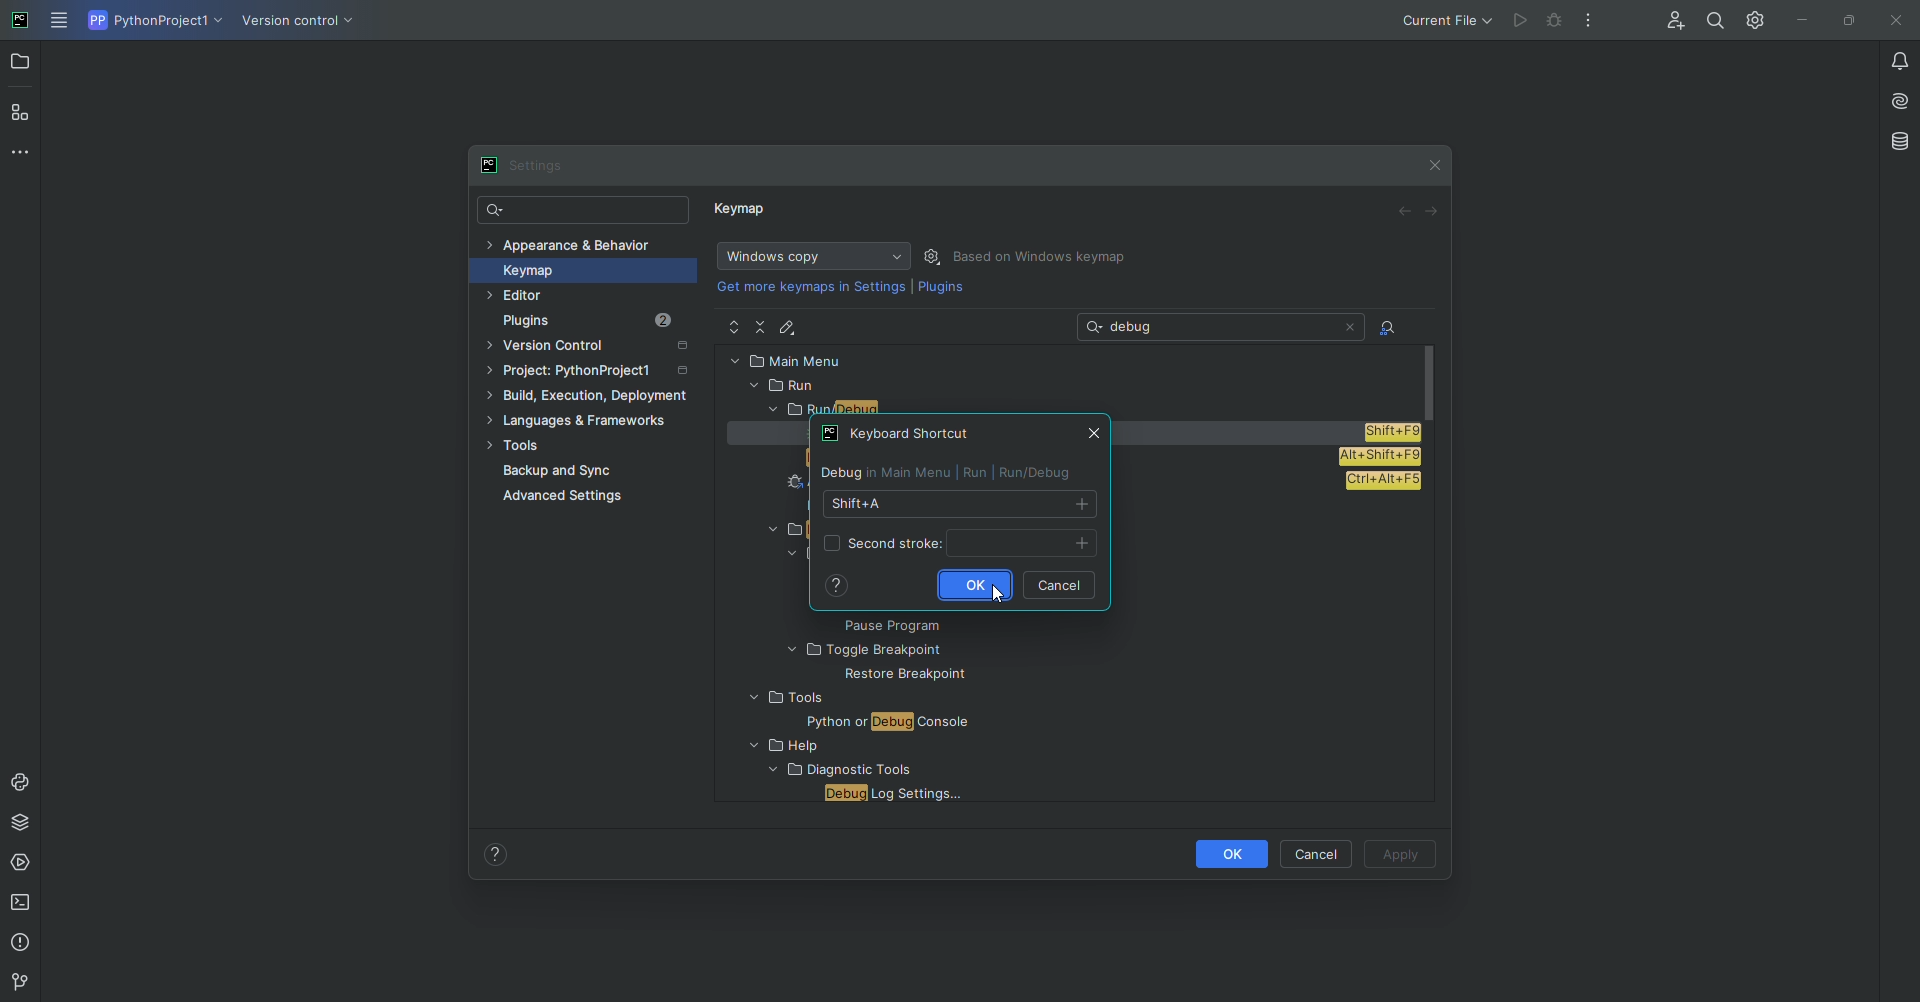 The image size is (1920, 1002). I want to click on Version Control, so click(594, 348).